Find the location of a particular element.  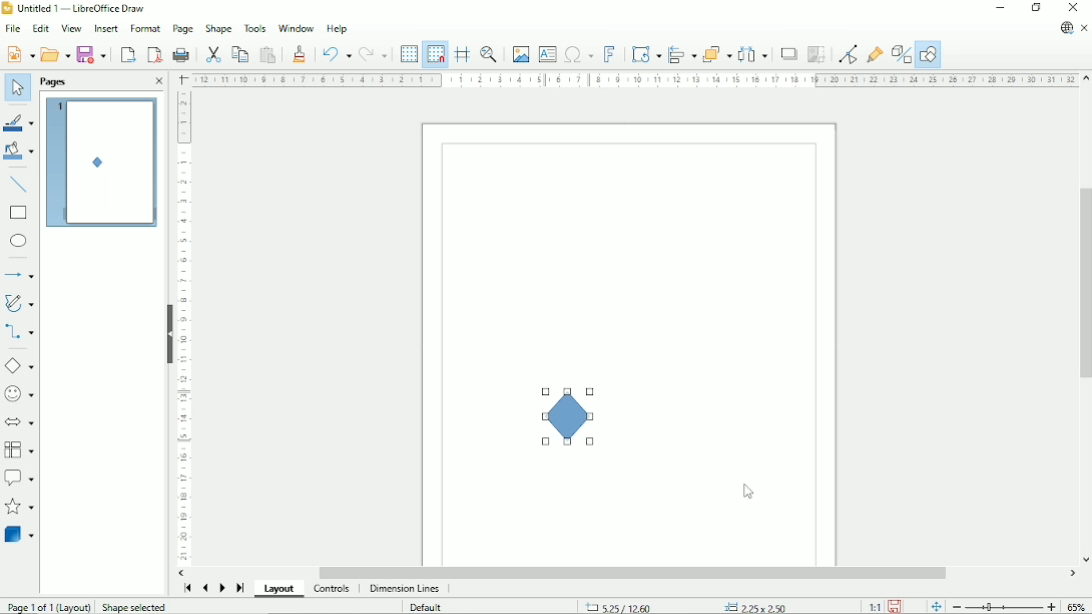

Transformation is located at coordinates (646, 52).